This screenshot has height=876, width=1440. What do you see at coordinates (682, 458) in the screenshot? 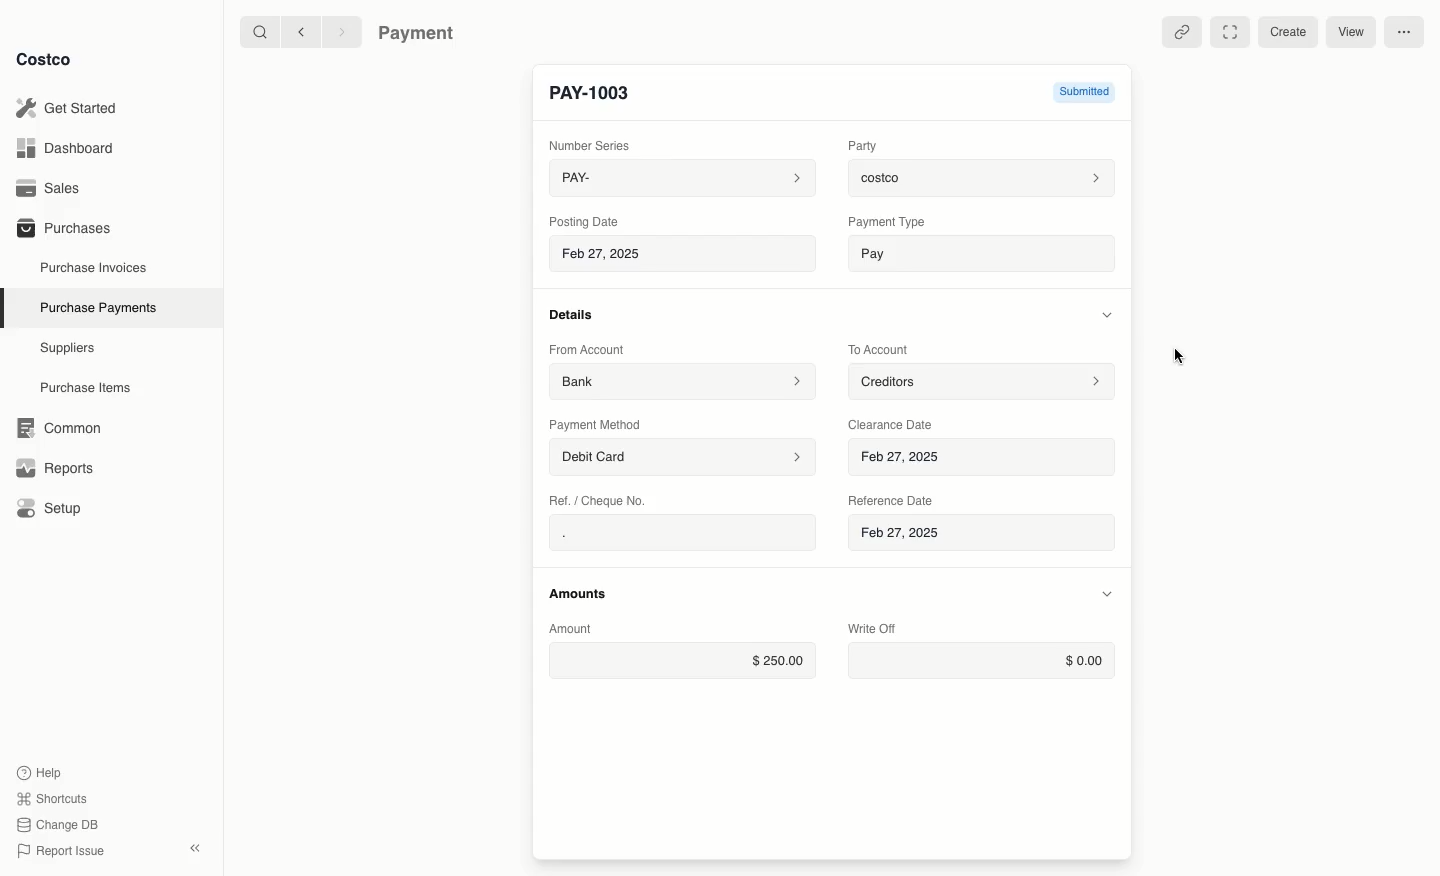
I see `Debit Card` at bounding box center [682, 458].